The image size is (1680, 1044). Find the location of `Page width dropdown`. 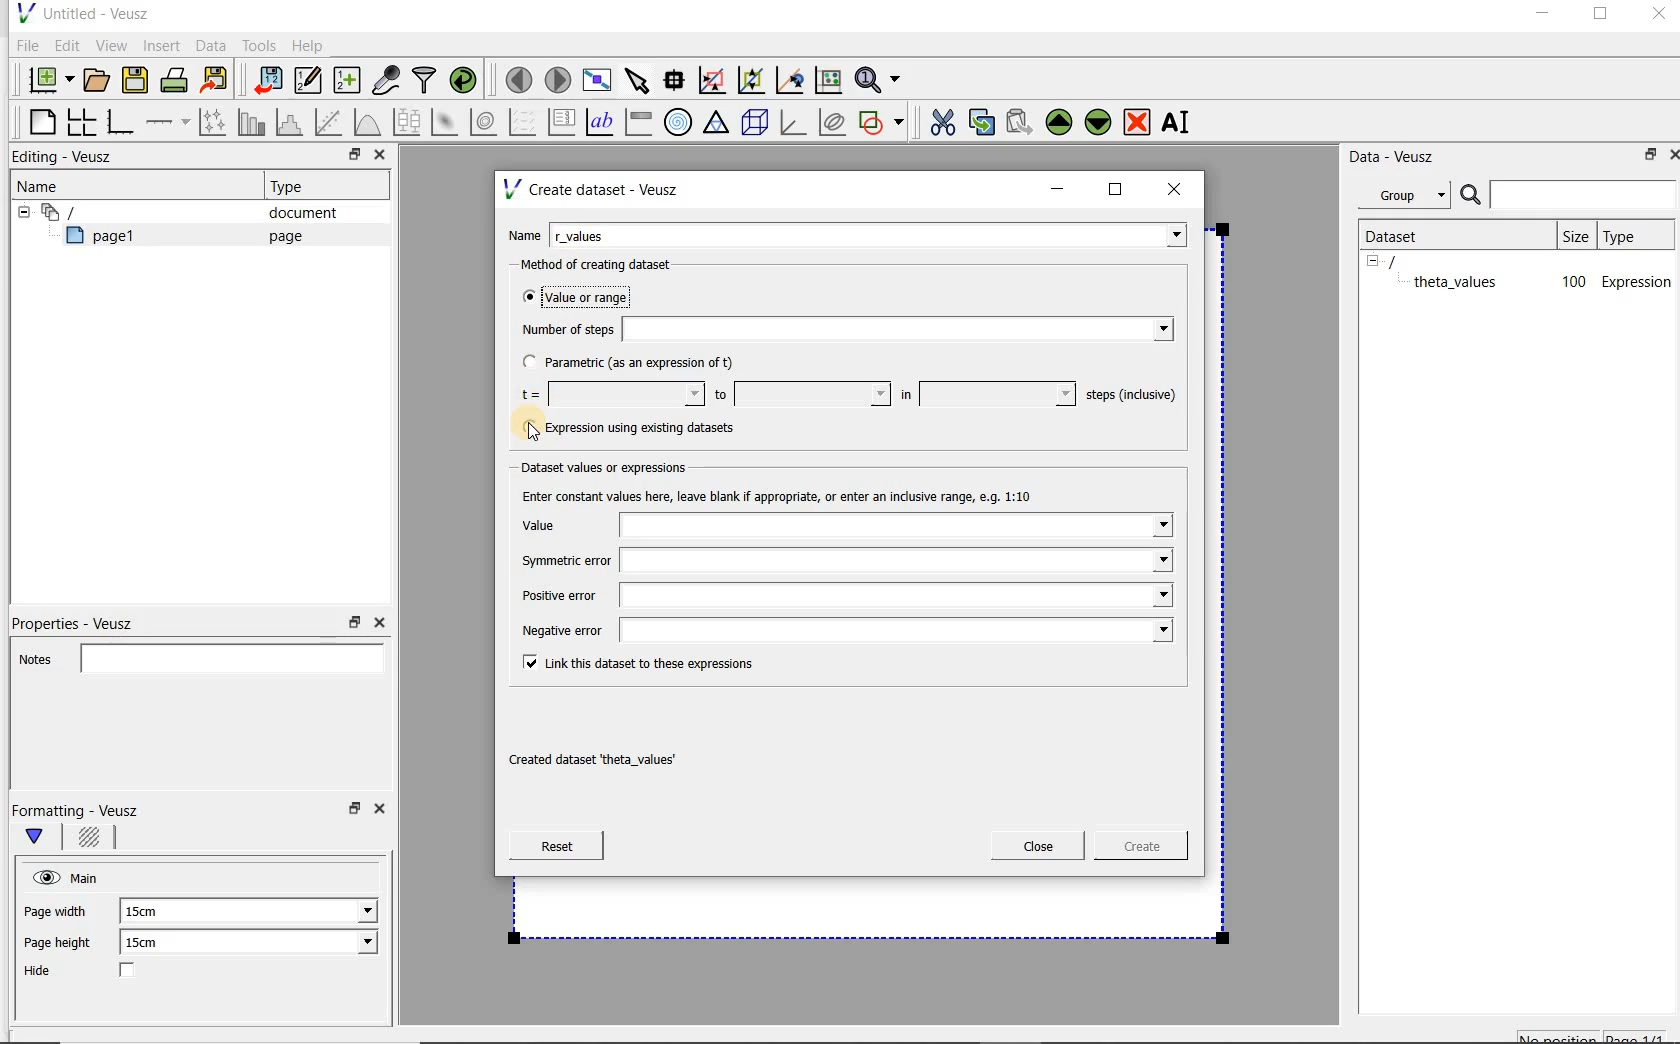

Page width dropdown is located at coordinates (345, 911).